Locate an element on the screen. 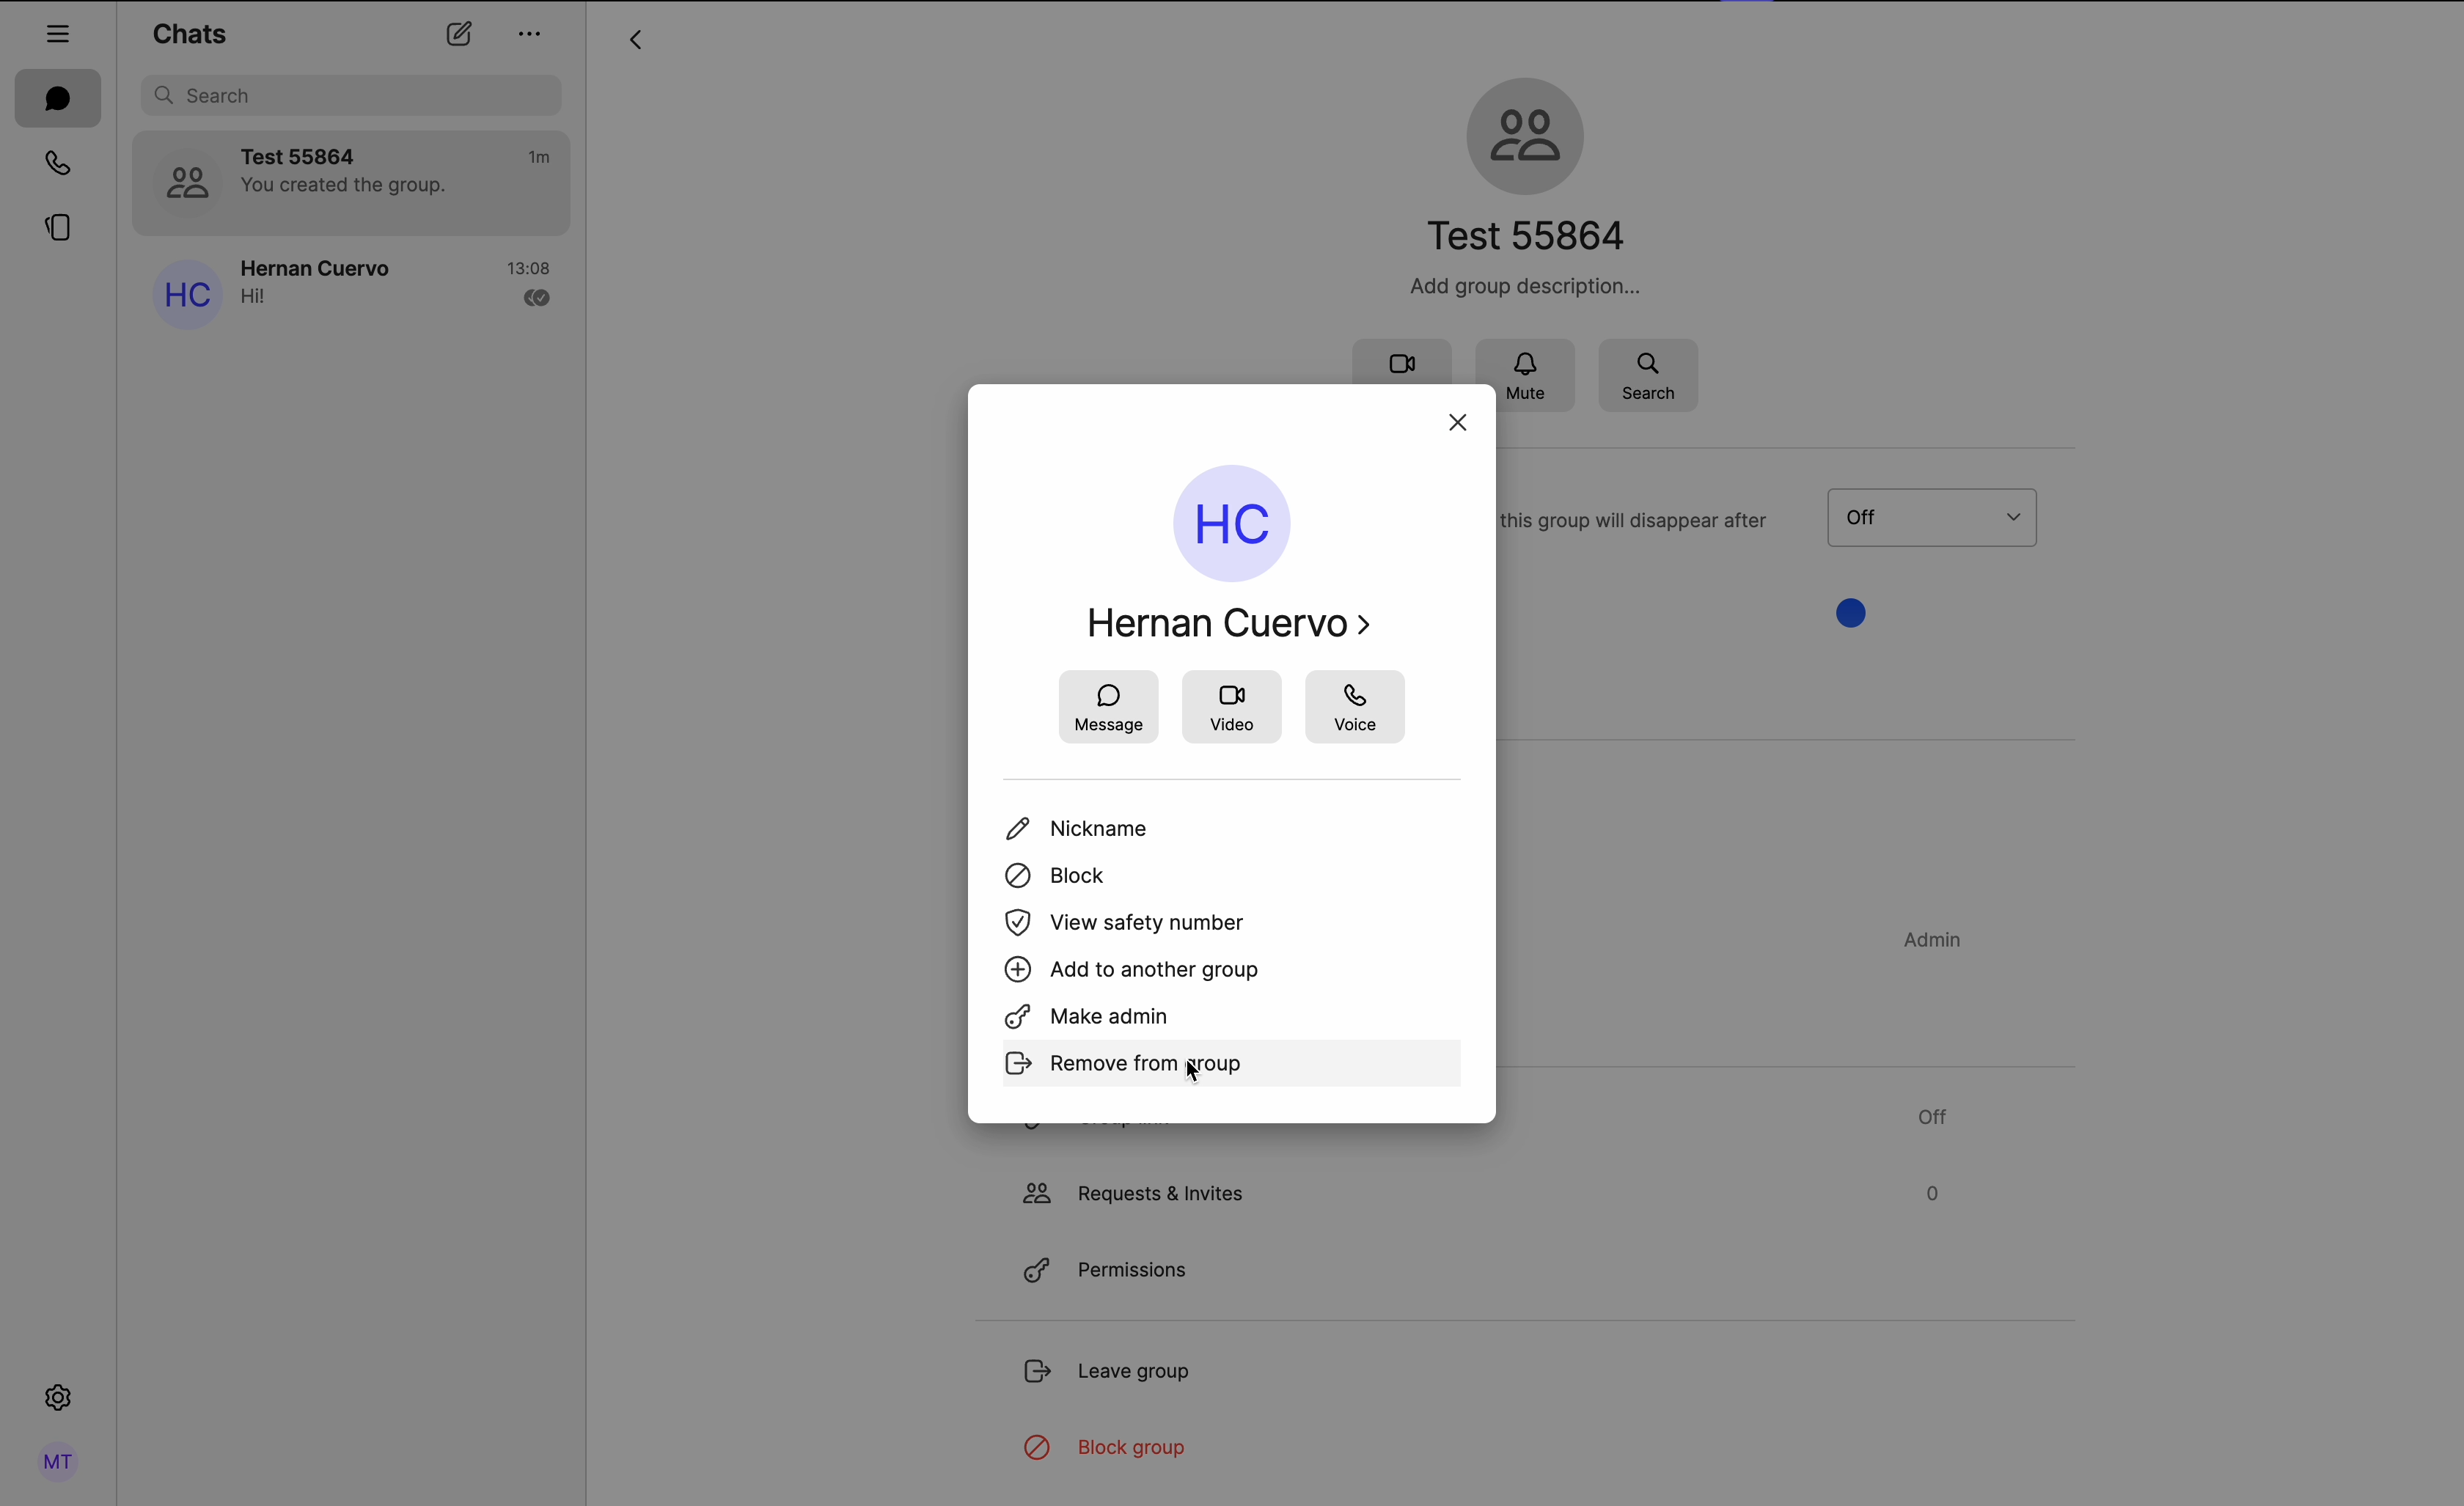  nickname is located at coordinates (1104, 832).